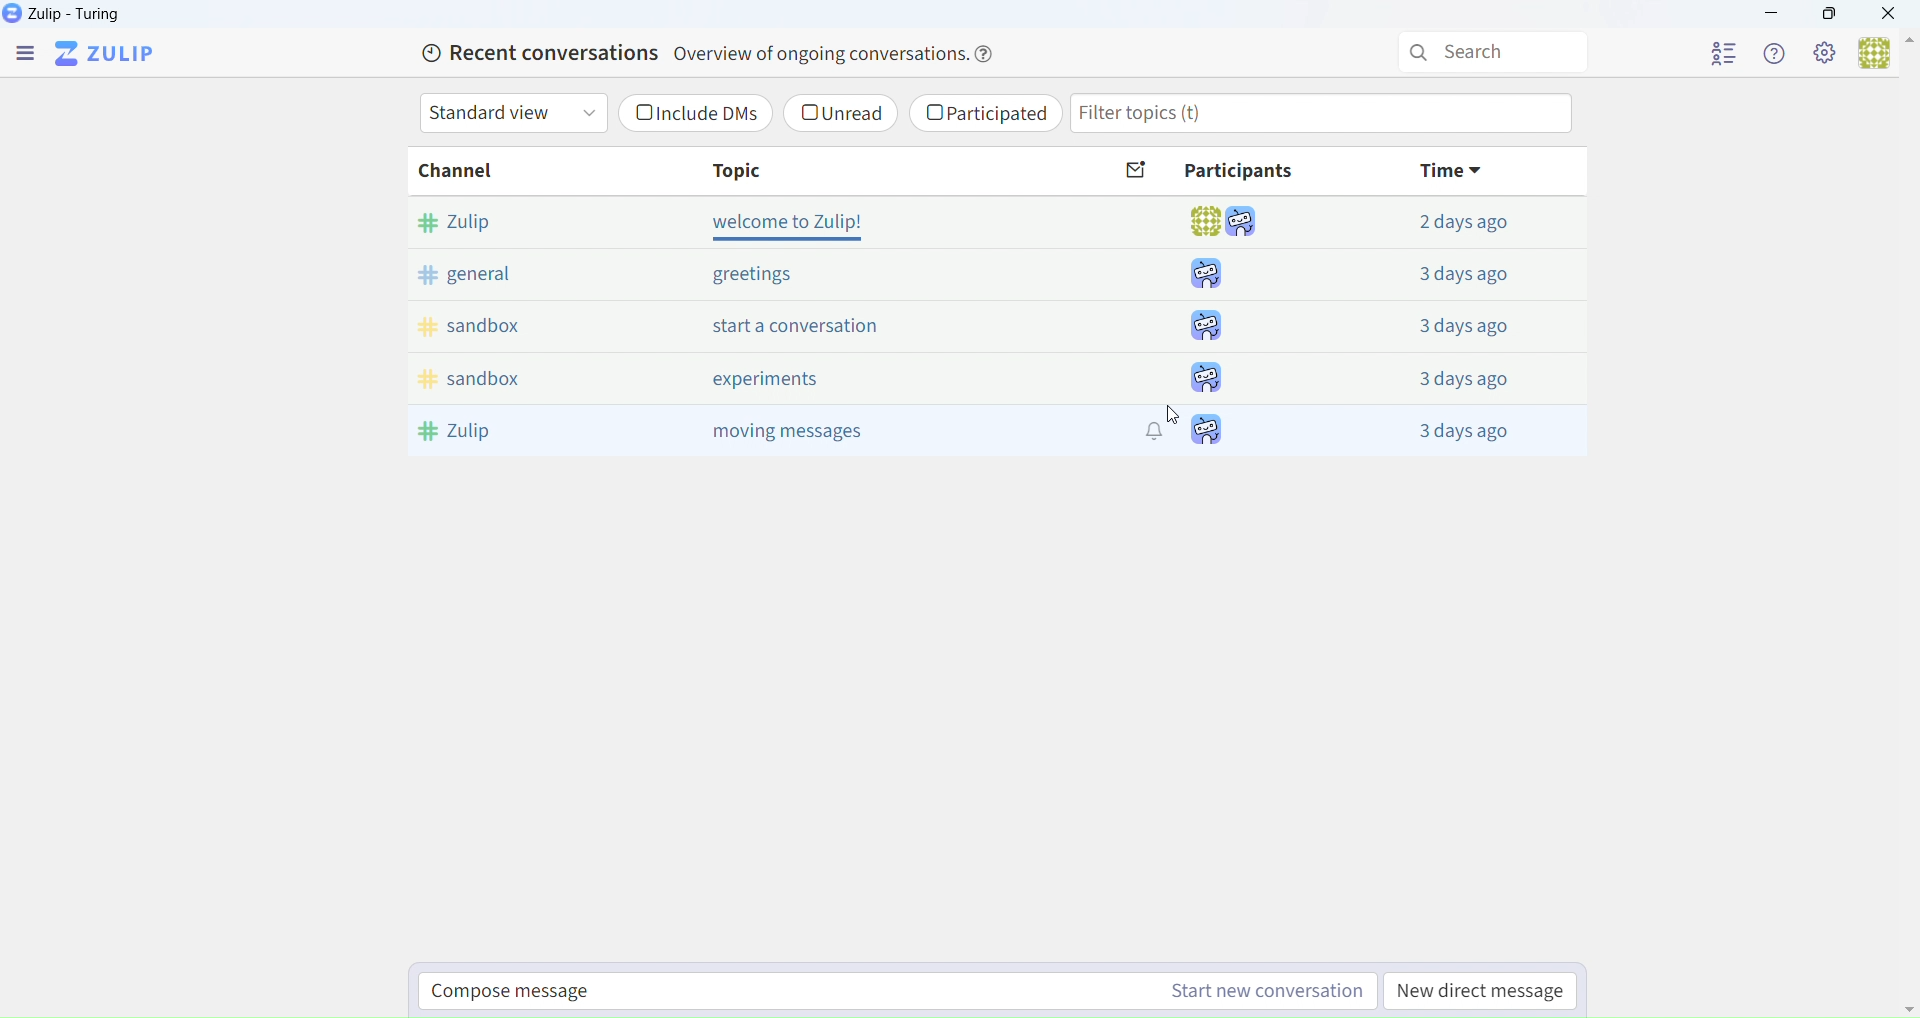  I want to click on start a conversation, so click(786, 324).